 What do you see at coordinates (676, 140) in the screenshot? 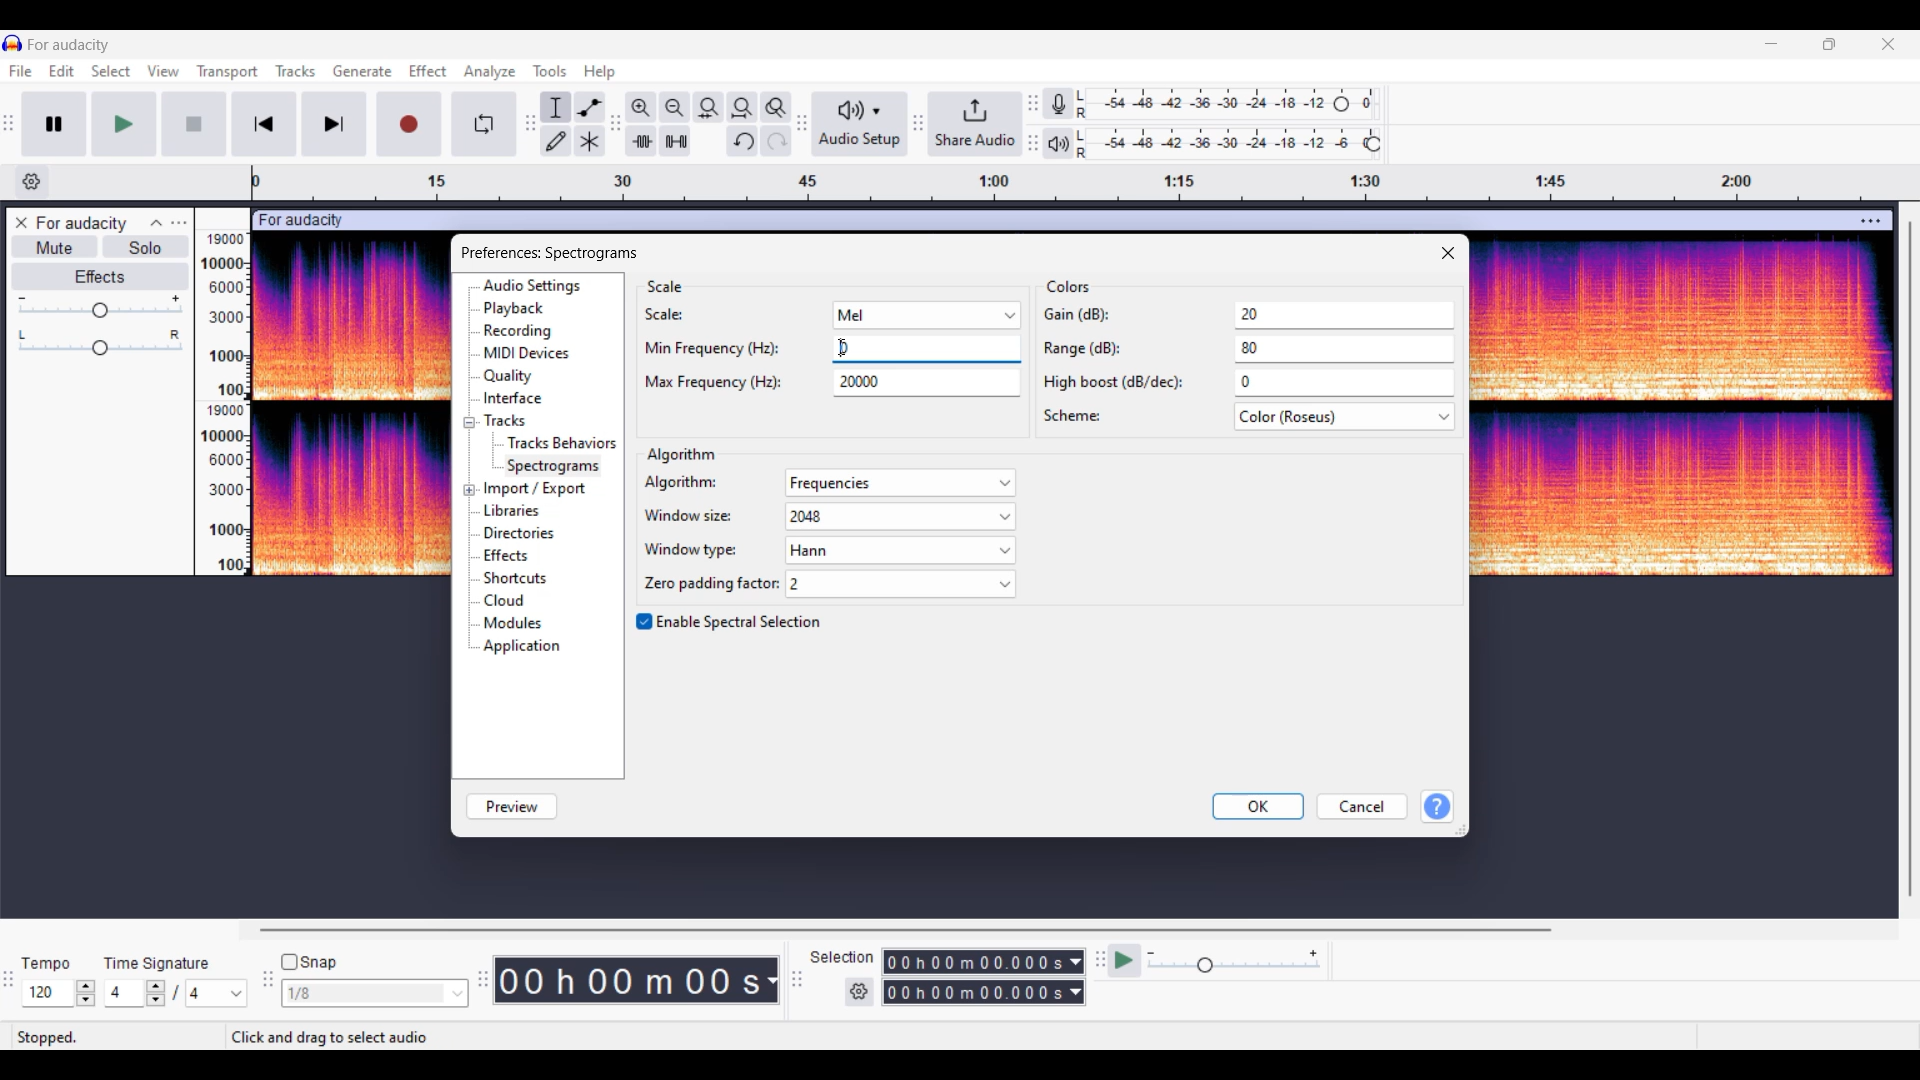
I see `Silence audio selectio` at bounding box center [676, 140].